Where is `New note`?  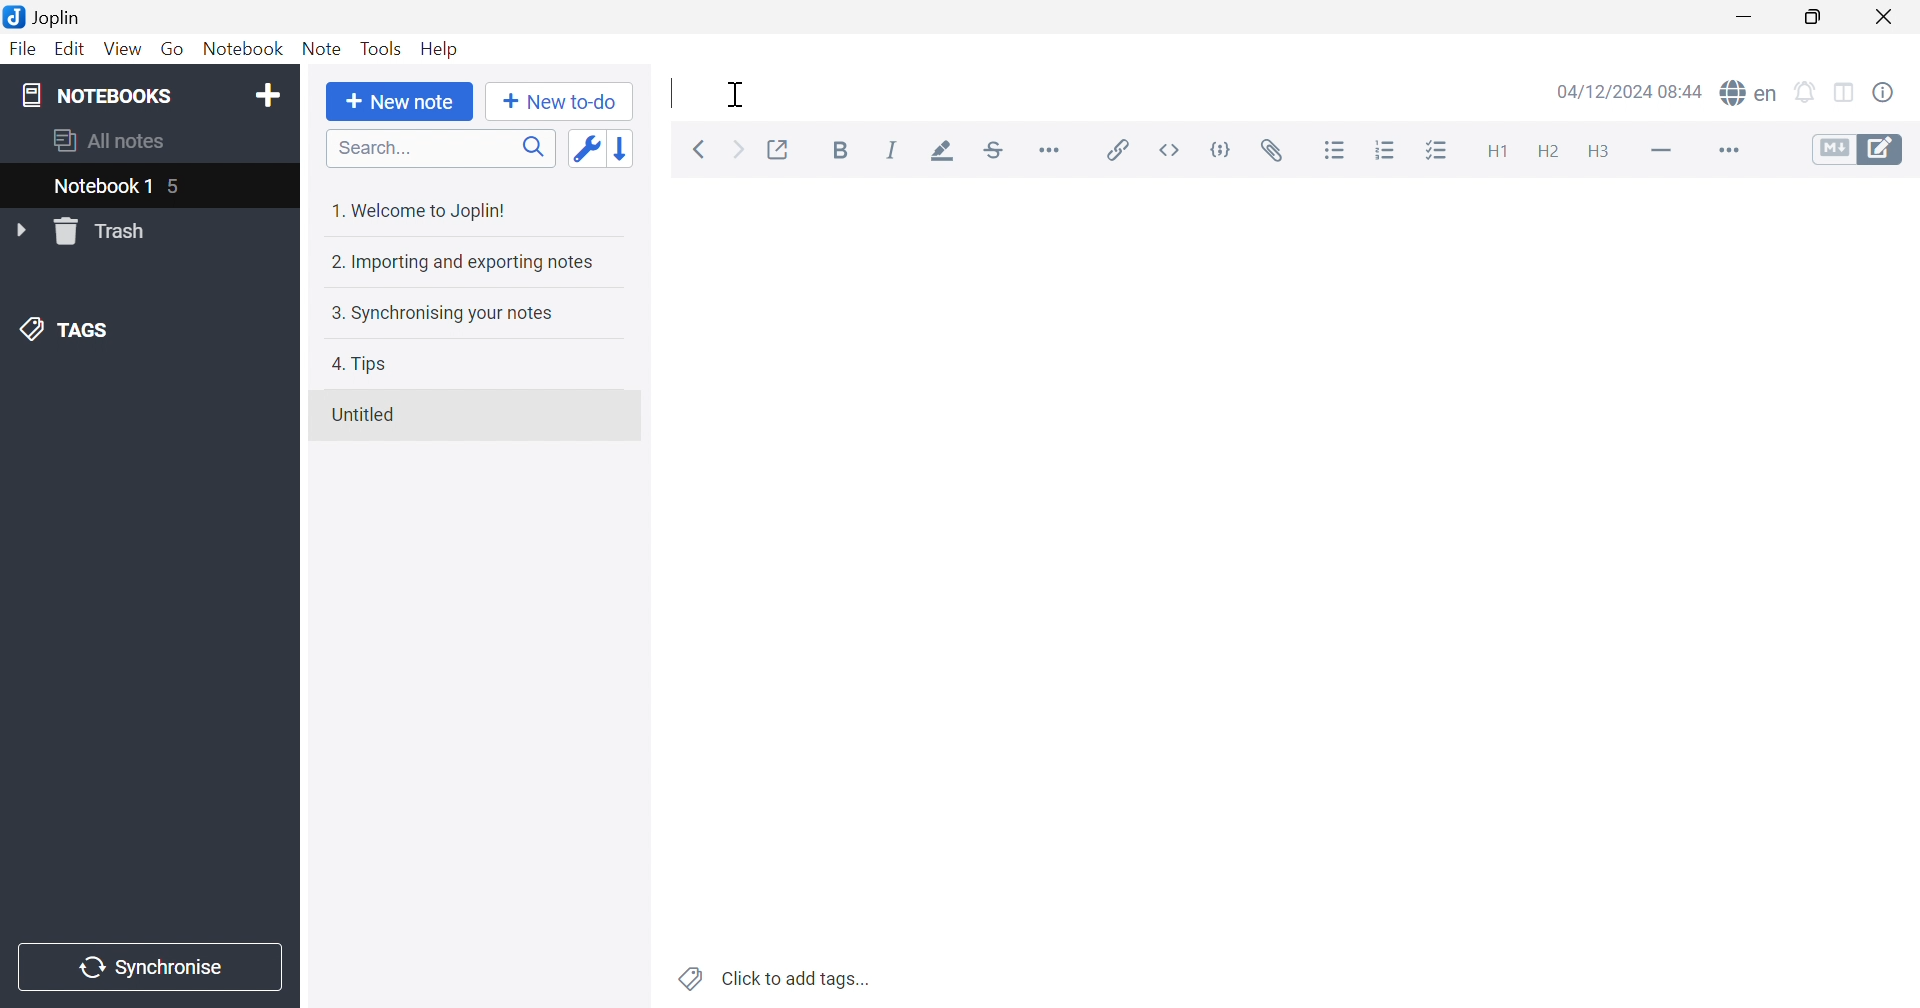 New note is located at coordinates (399, 101).